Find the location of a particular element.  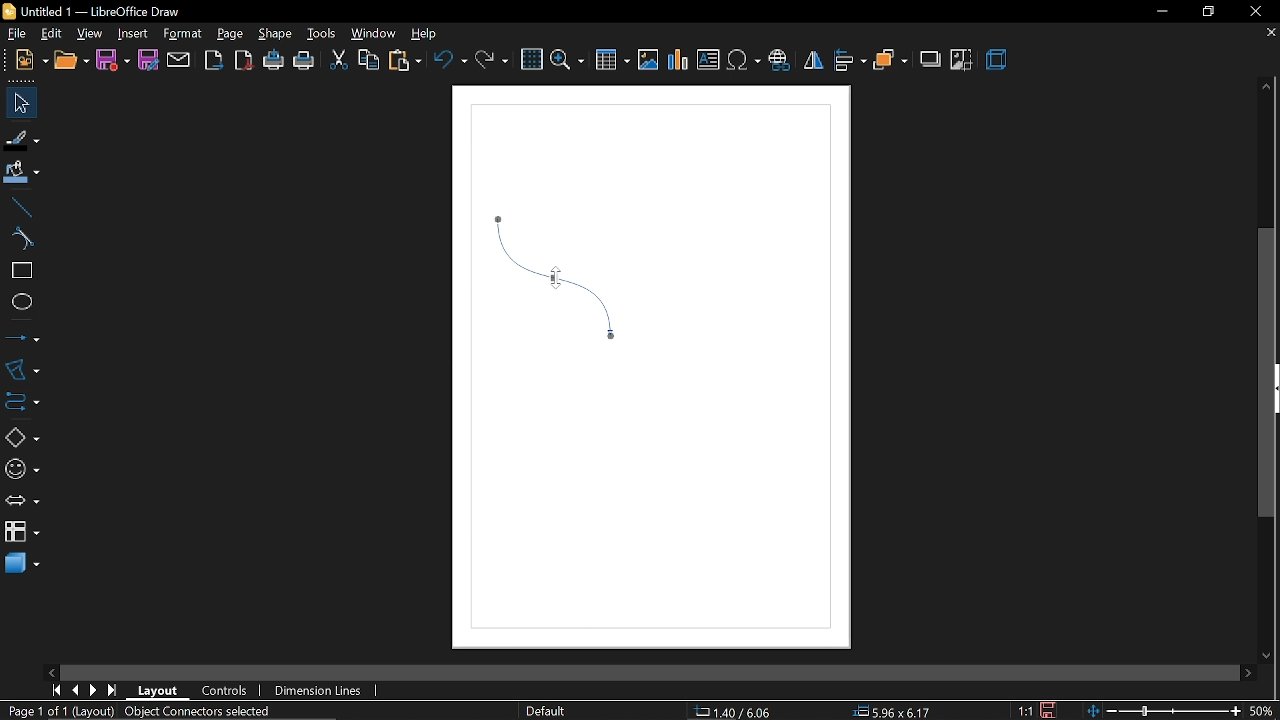

1.40/6.06 is located at coordinates (740, 712).